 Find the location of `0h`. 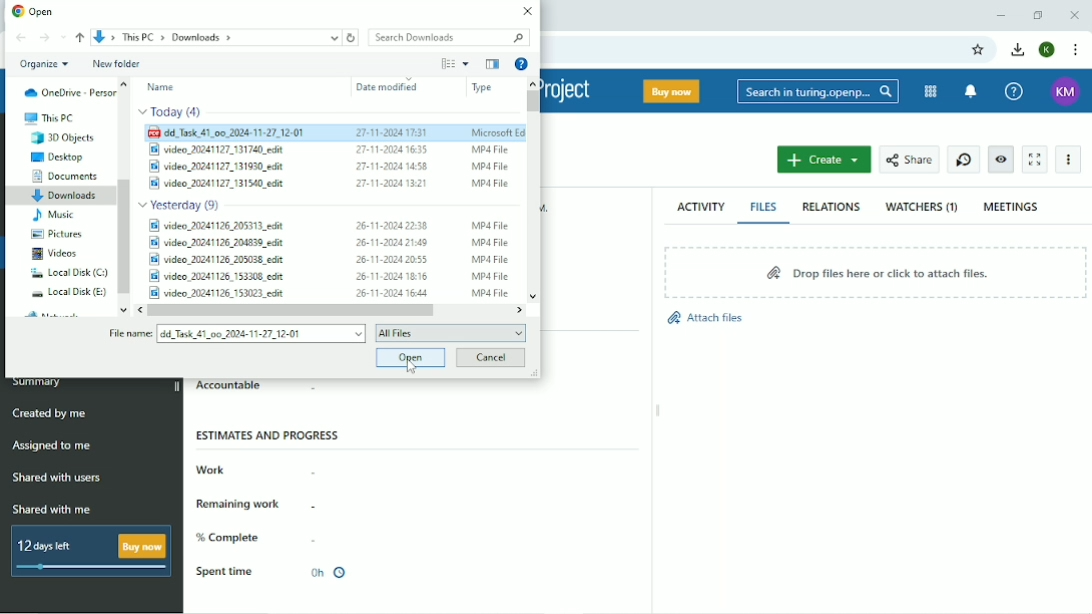

0h is located at coordinates (327, 573).